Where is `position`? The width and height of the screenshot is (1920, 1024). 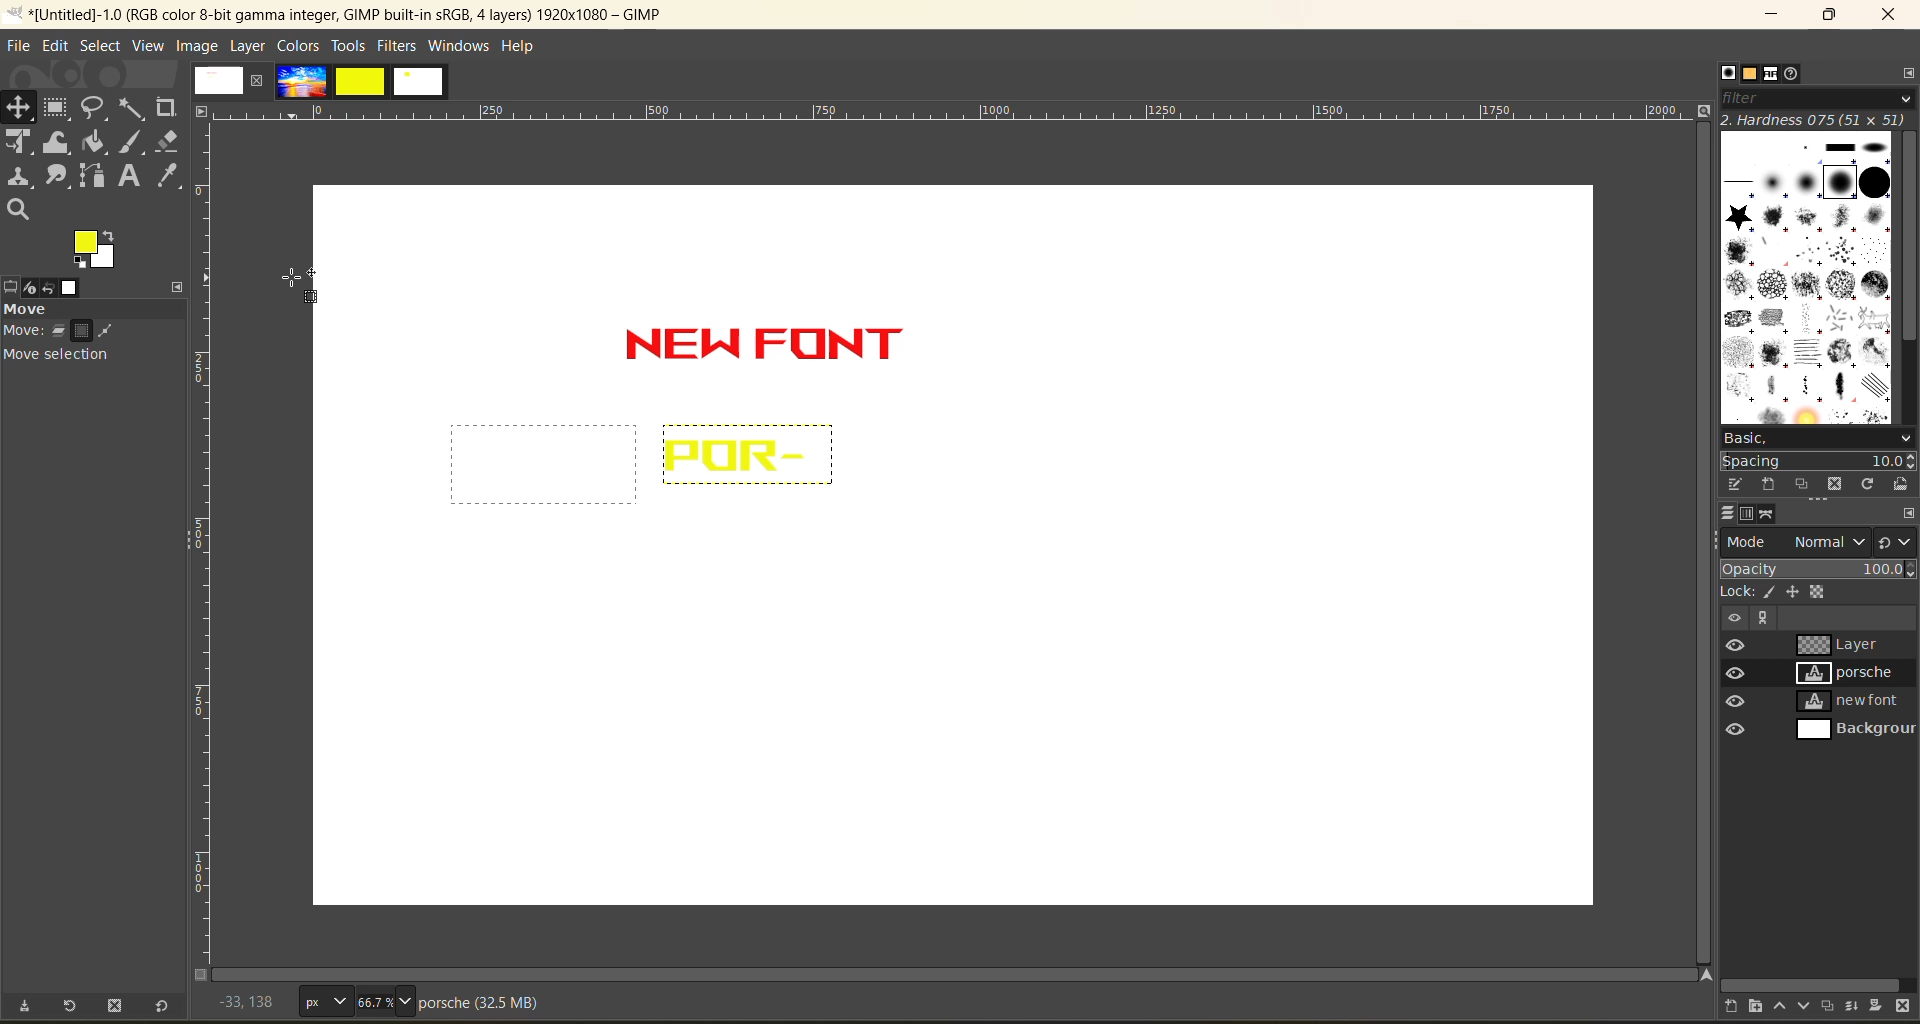 position is located at coordinates (19, 108).